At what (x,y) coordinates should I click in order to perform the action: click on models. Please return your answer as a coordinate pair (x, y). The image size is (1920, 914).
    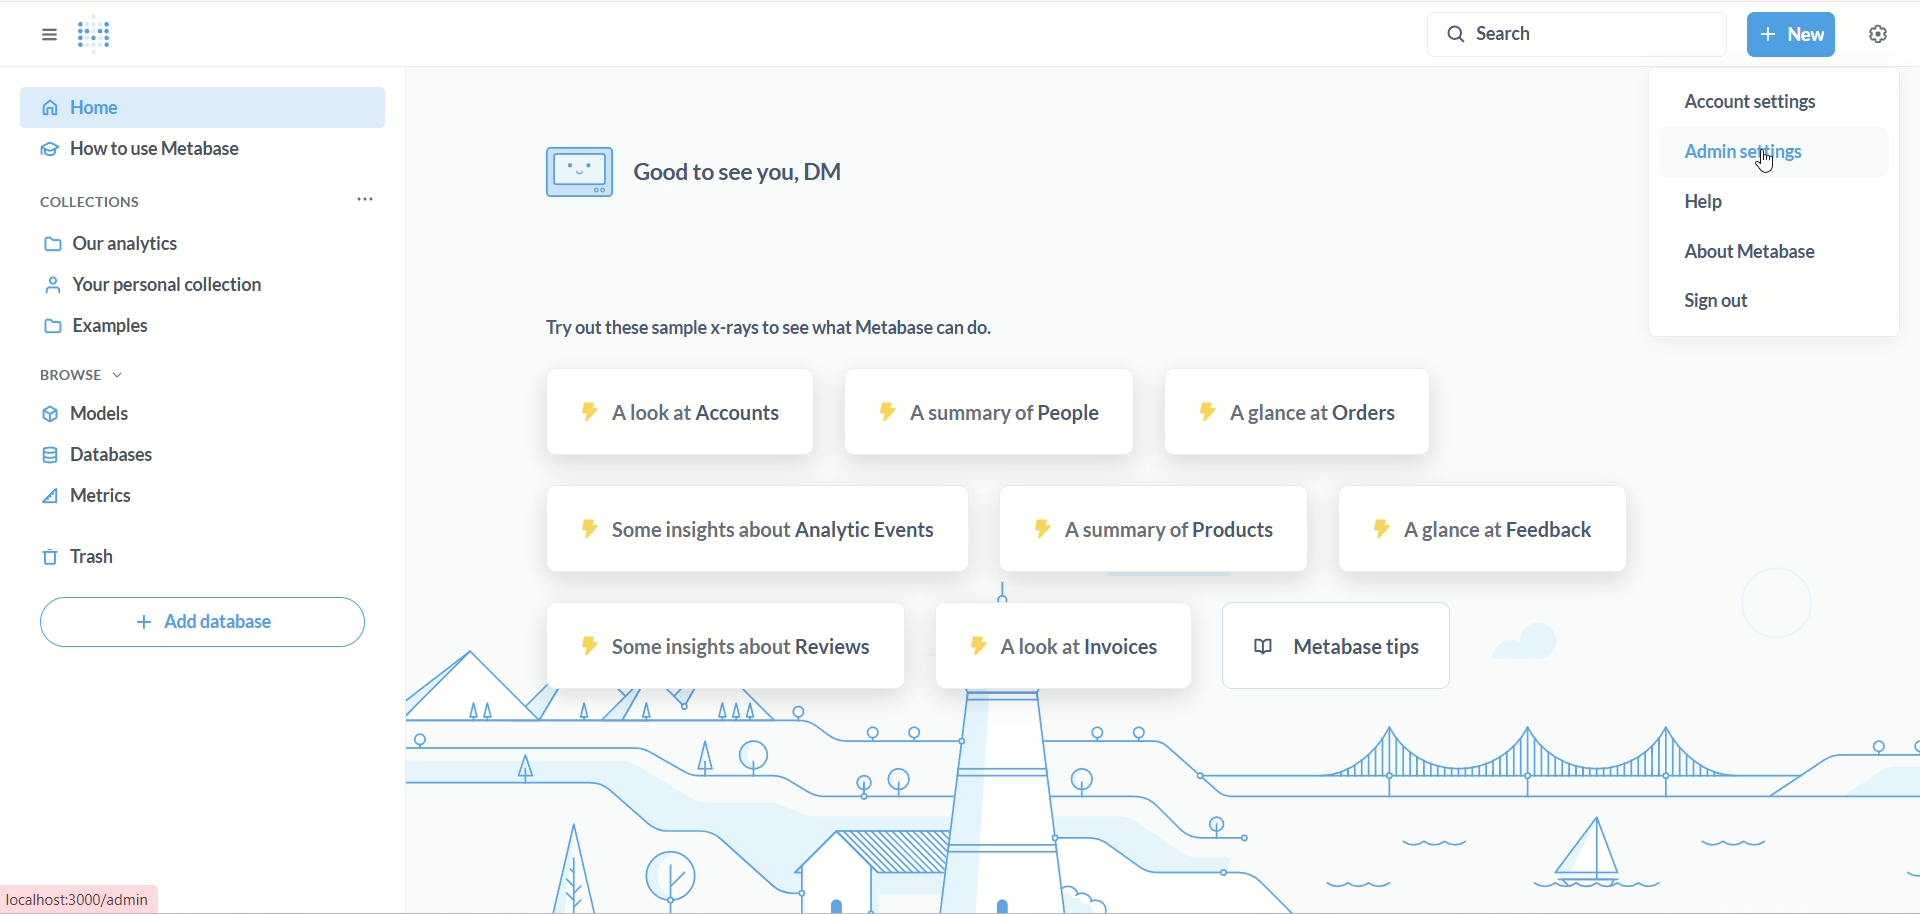
    Looking at the image, I should click on (88, 410).